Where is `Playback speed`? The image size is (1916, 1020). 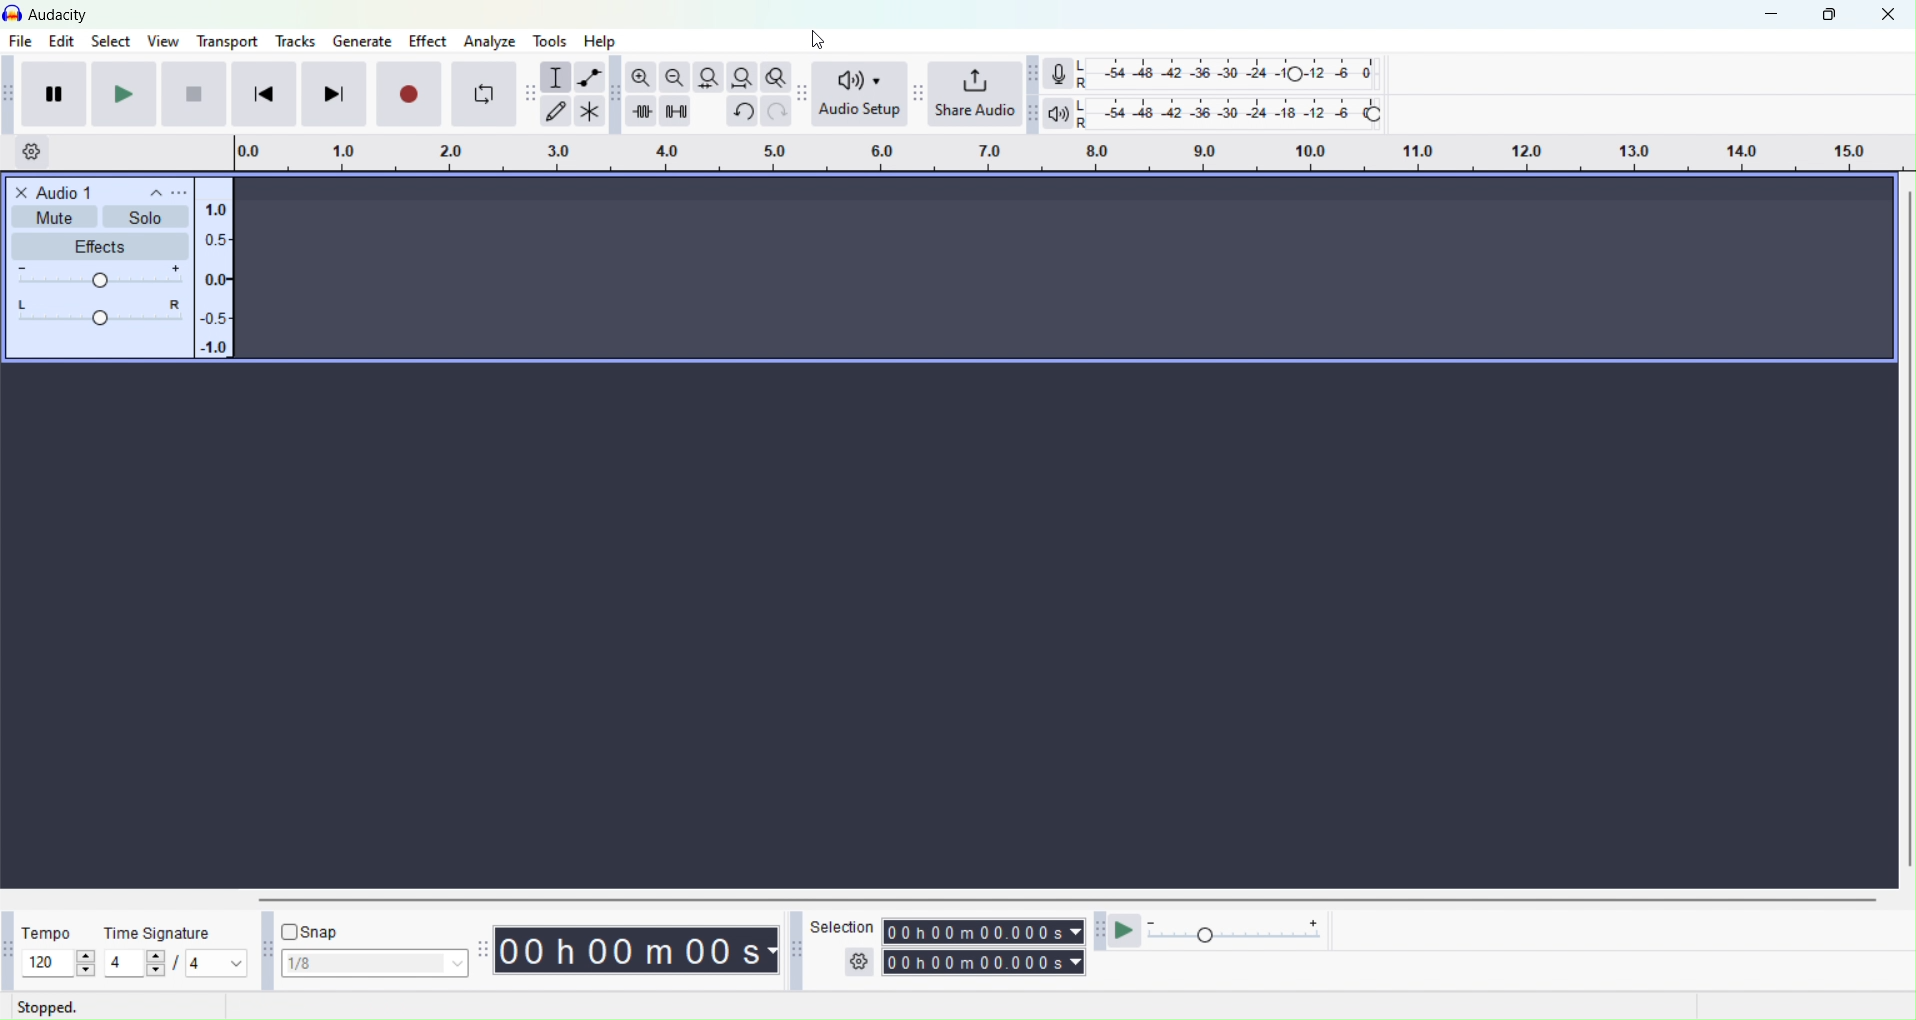 Playback speed is located at coordinates (1246, 933).